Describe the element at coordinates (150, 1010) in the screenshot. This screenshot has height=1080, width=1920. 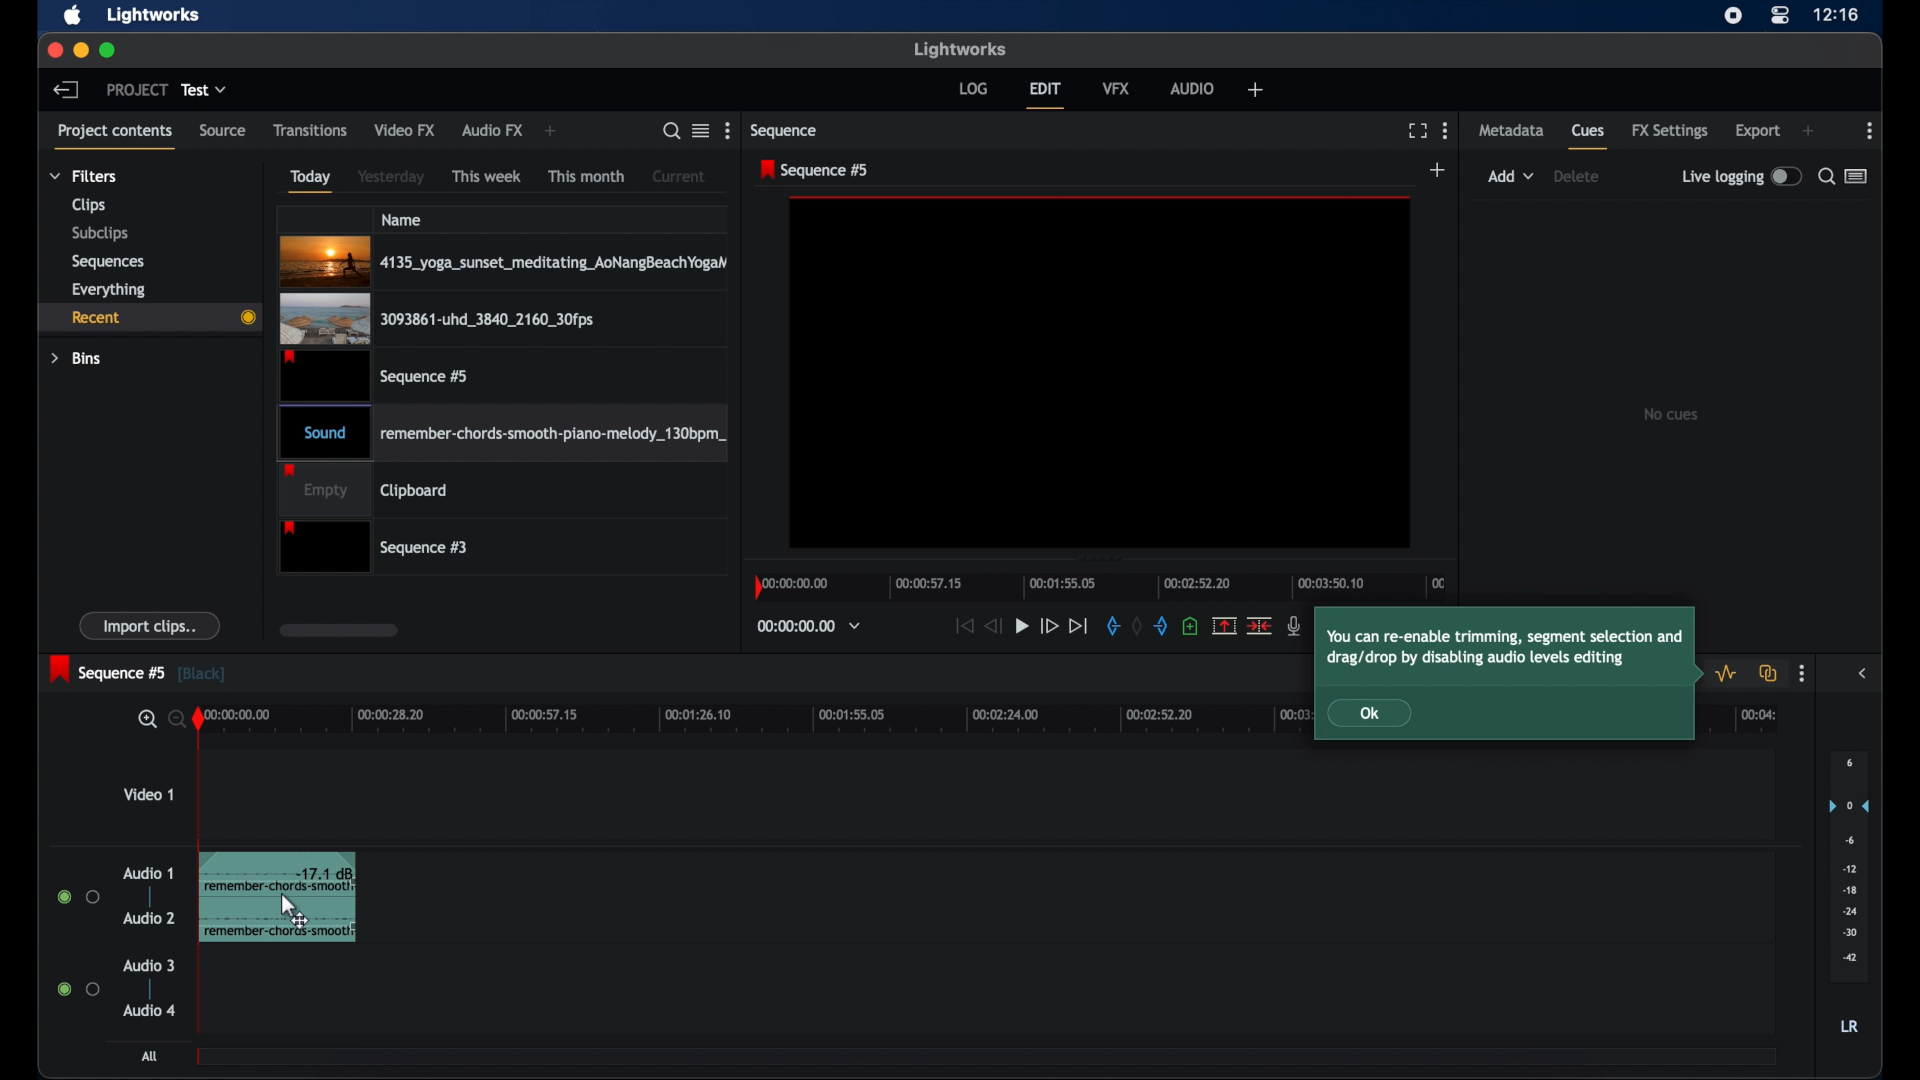
I see `audio 4` at that location.